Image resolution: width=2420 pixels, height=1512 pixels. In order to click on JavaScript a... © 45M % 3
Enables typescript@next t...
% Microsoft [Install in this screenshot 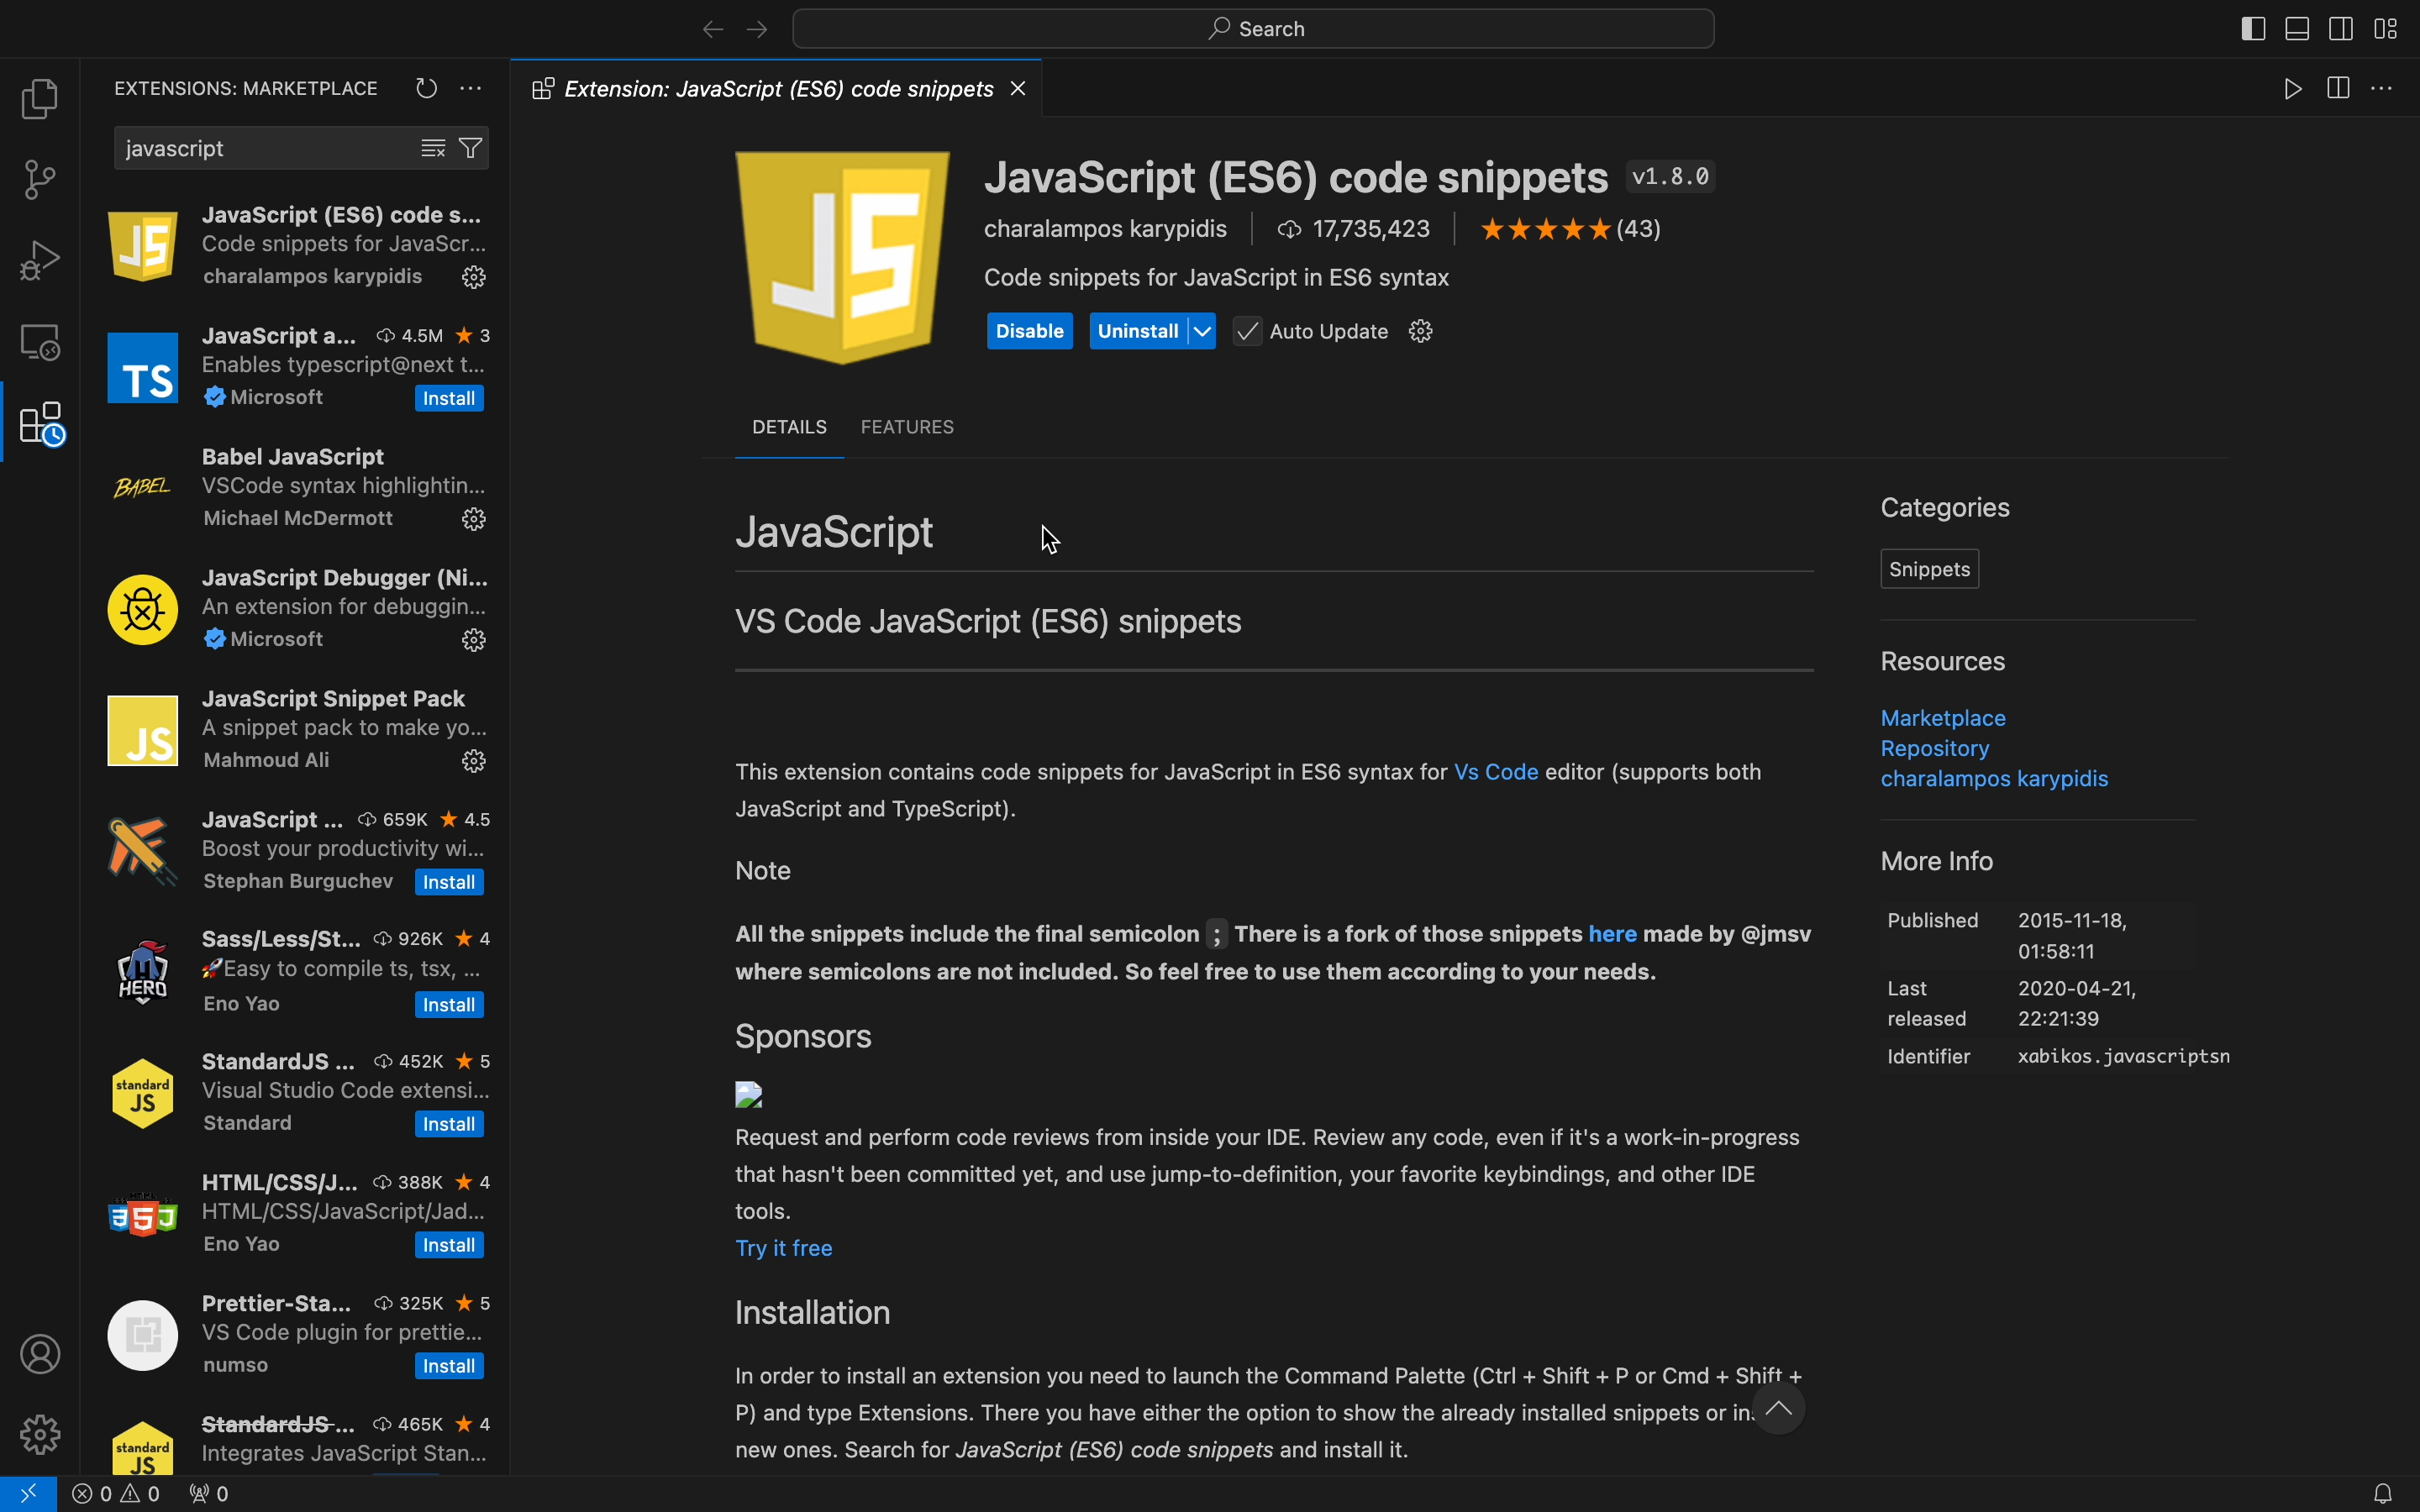, I will do `click(295, 360)`.